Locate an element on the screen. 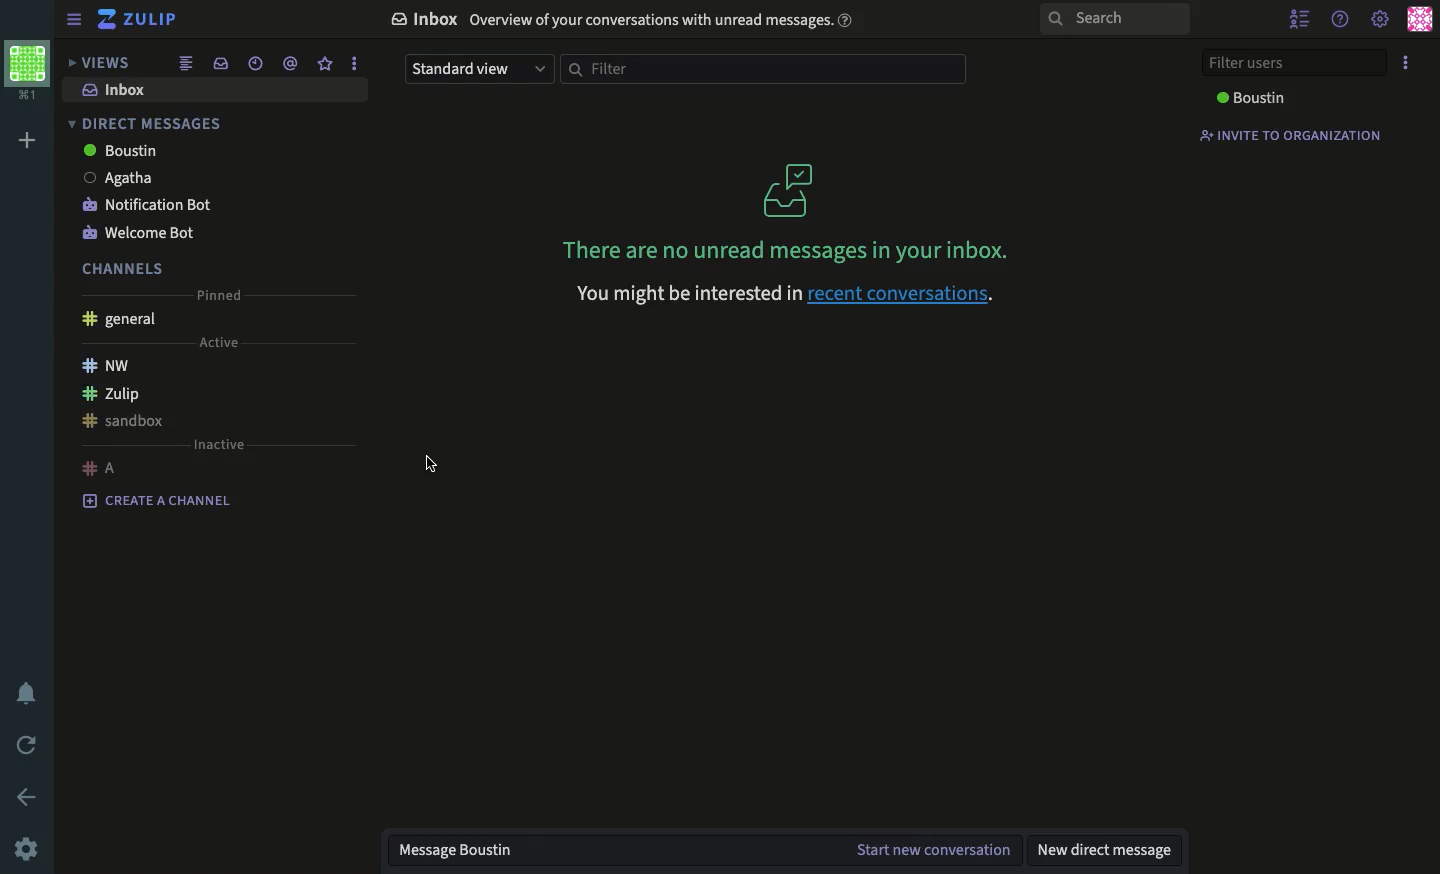  active is located at coordinates (220, 342).